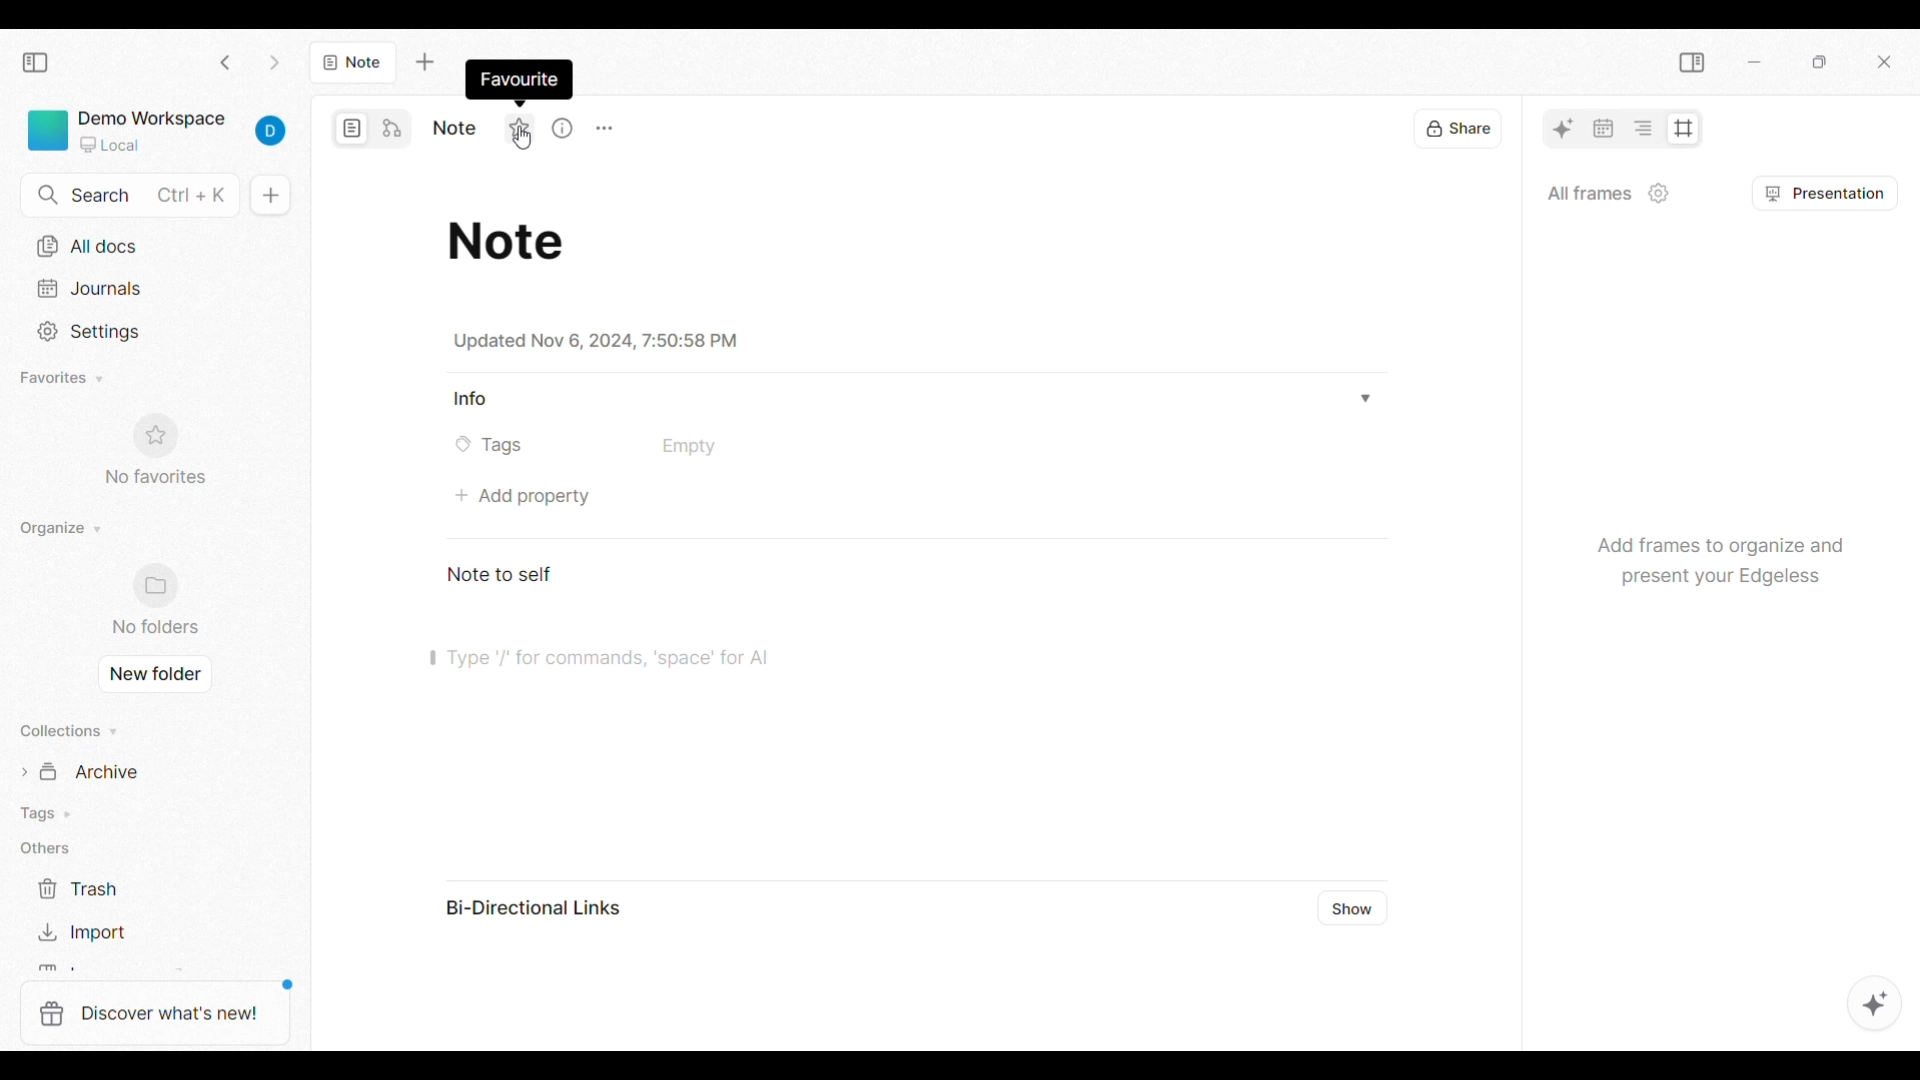 This screenshot has height=1080, width=1920. What do you see at coordinates (275, 63) in the screenshot?
I see `Go forward` at bounding box center [275, 63].